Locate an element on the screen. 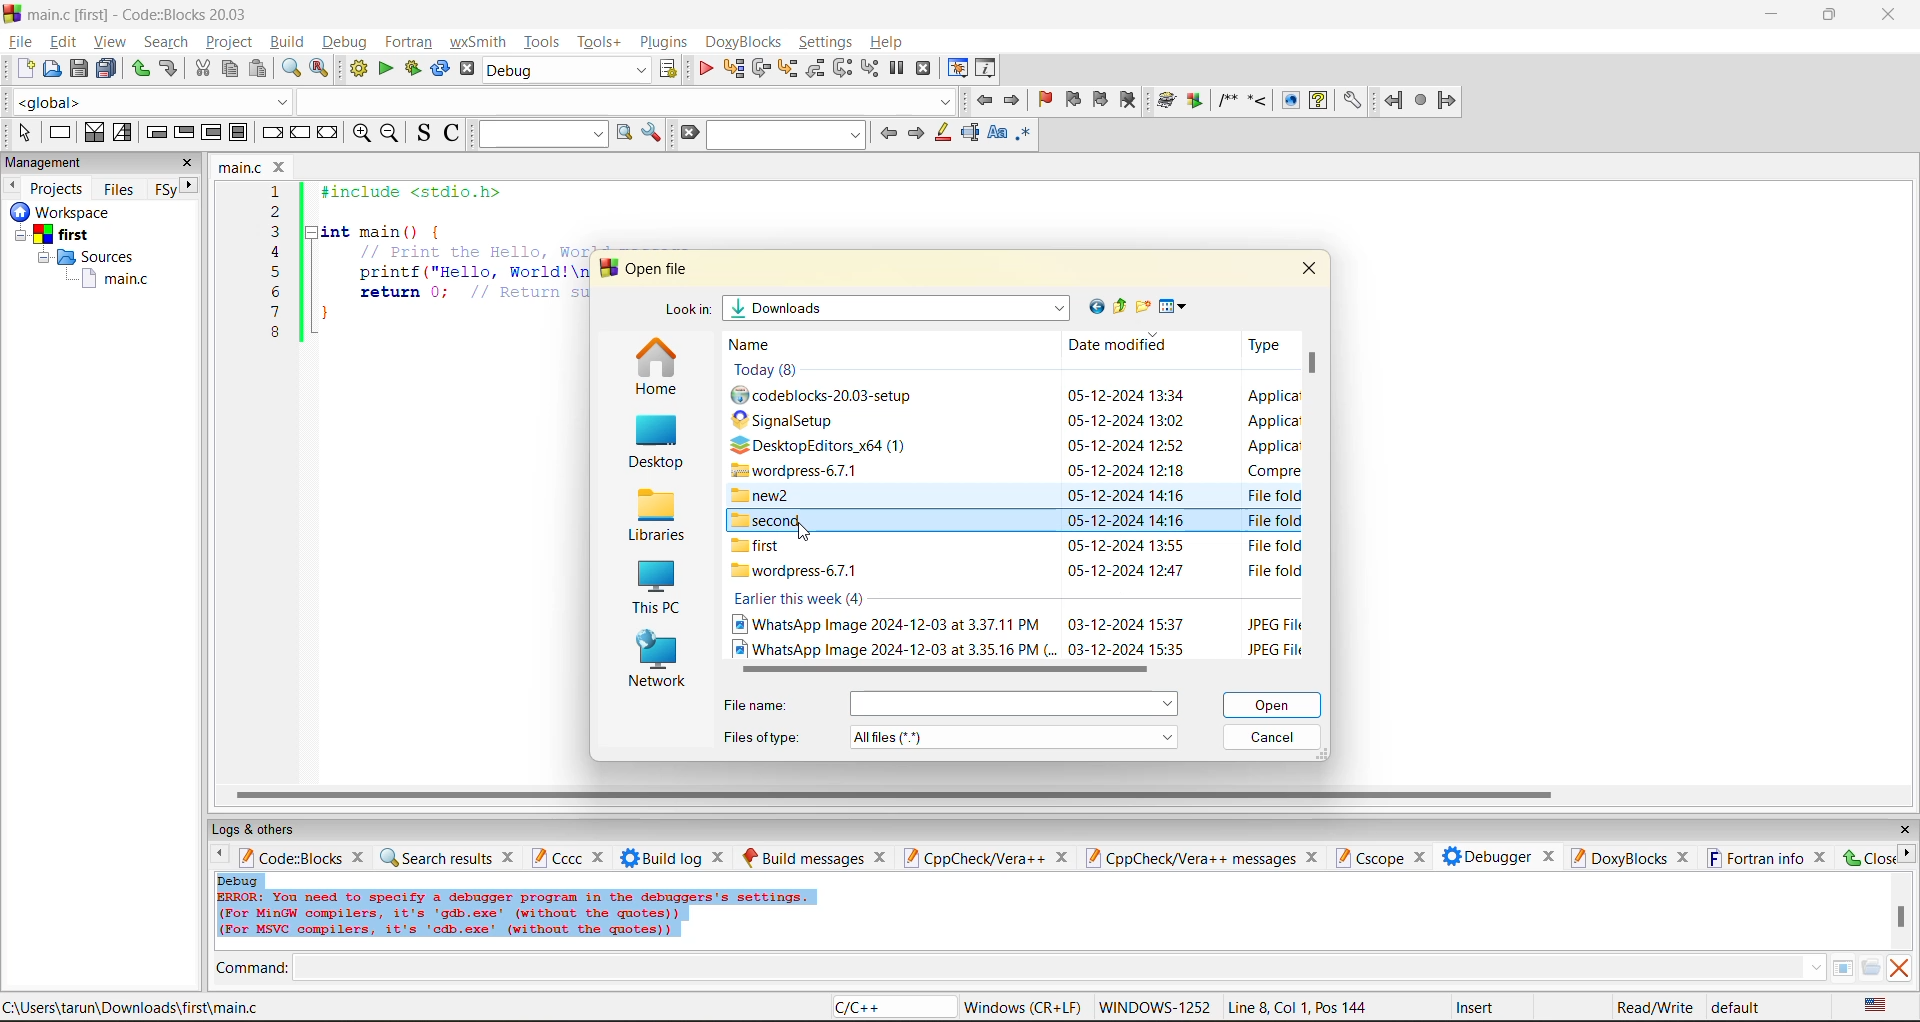 Image resolution: width=1920 pixels, height=1022 pixels. save is located at coordinates (80, 69).